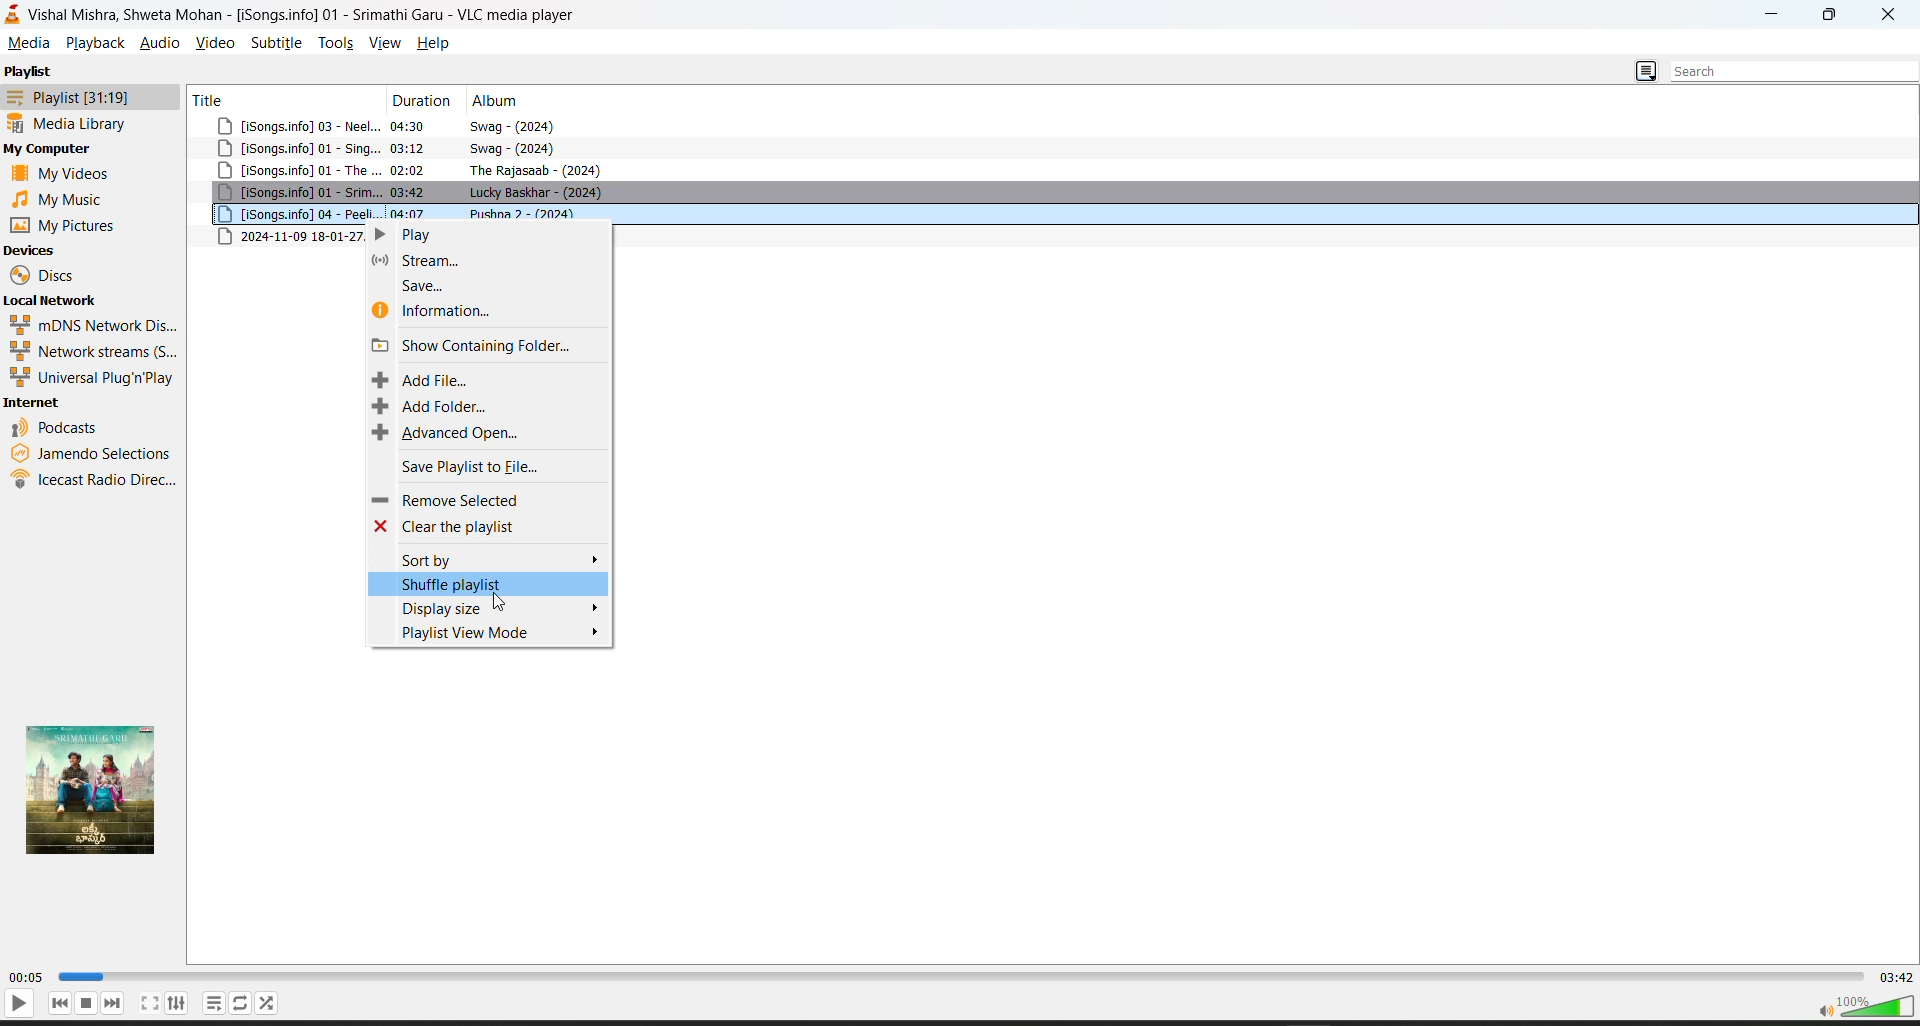 The width and height of the screenshot is (1920, 1026). Describe the element at coordinates (503, 602) in the screenshot. I see `cursor movement` at that location.